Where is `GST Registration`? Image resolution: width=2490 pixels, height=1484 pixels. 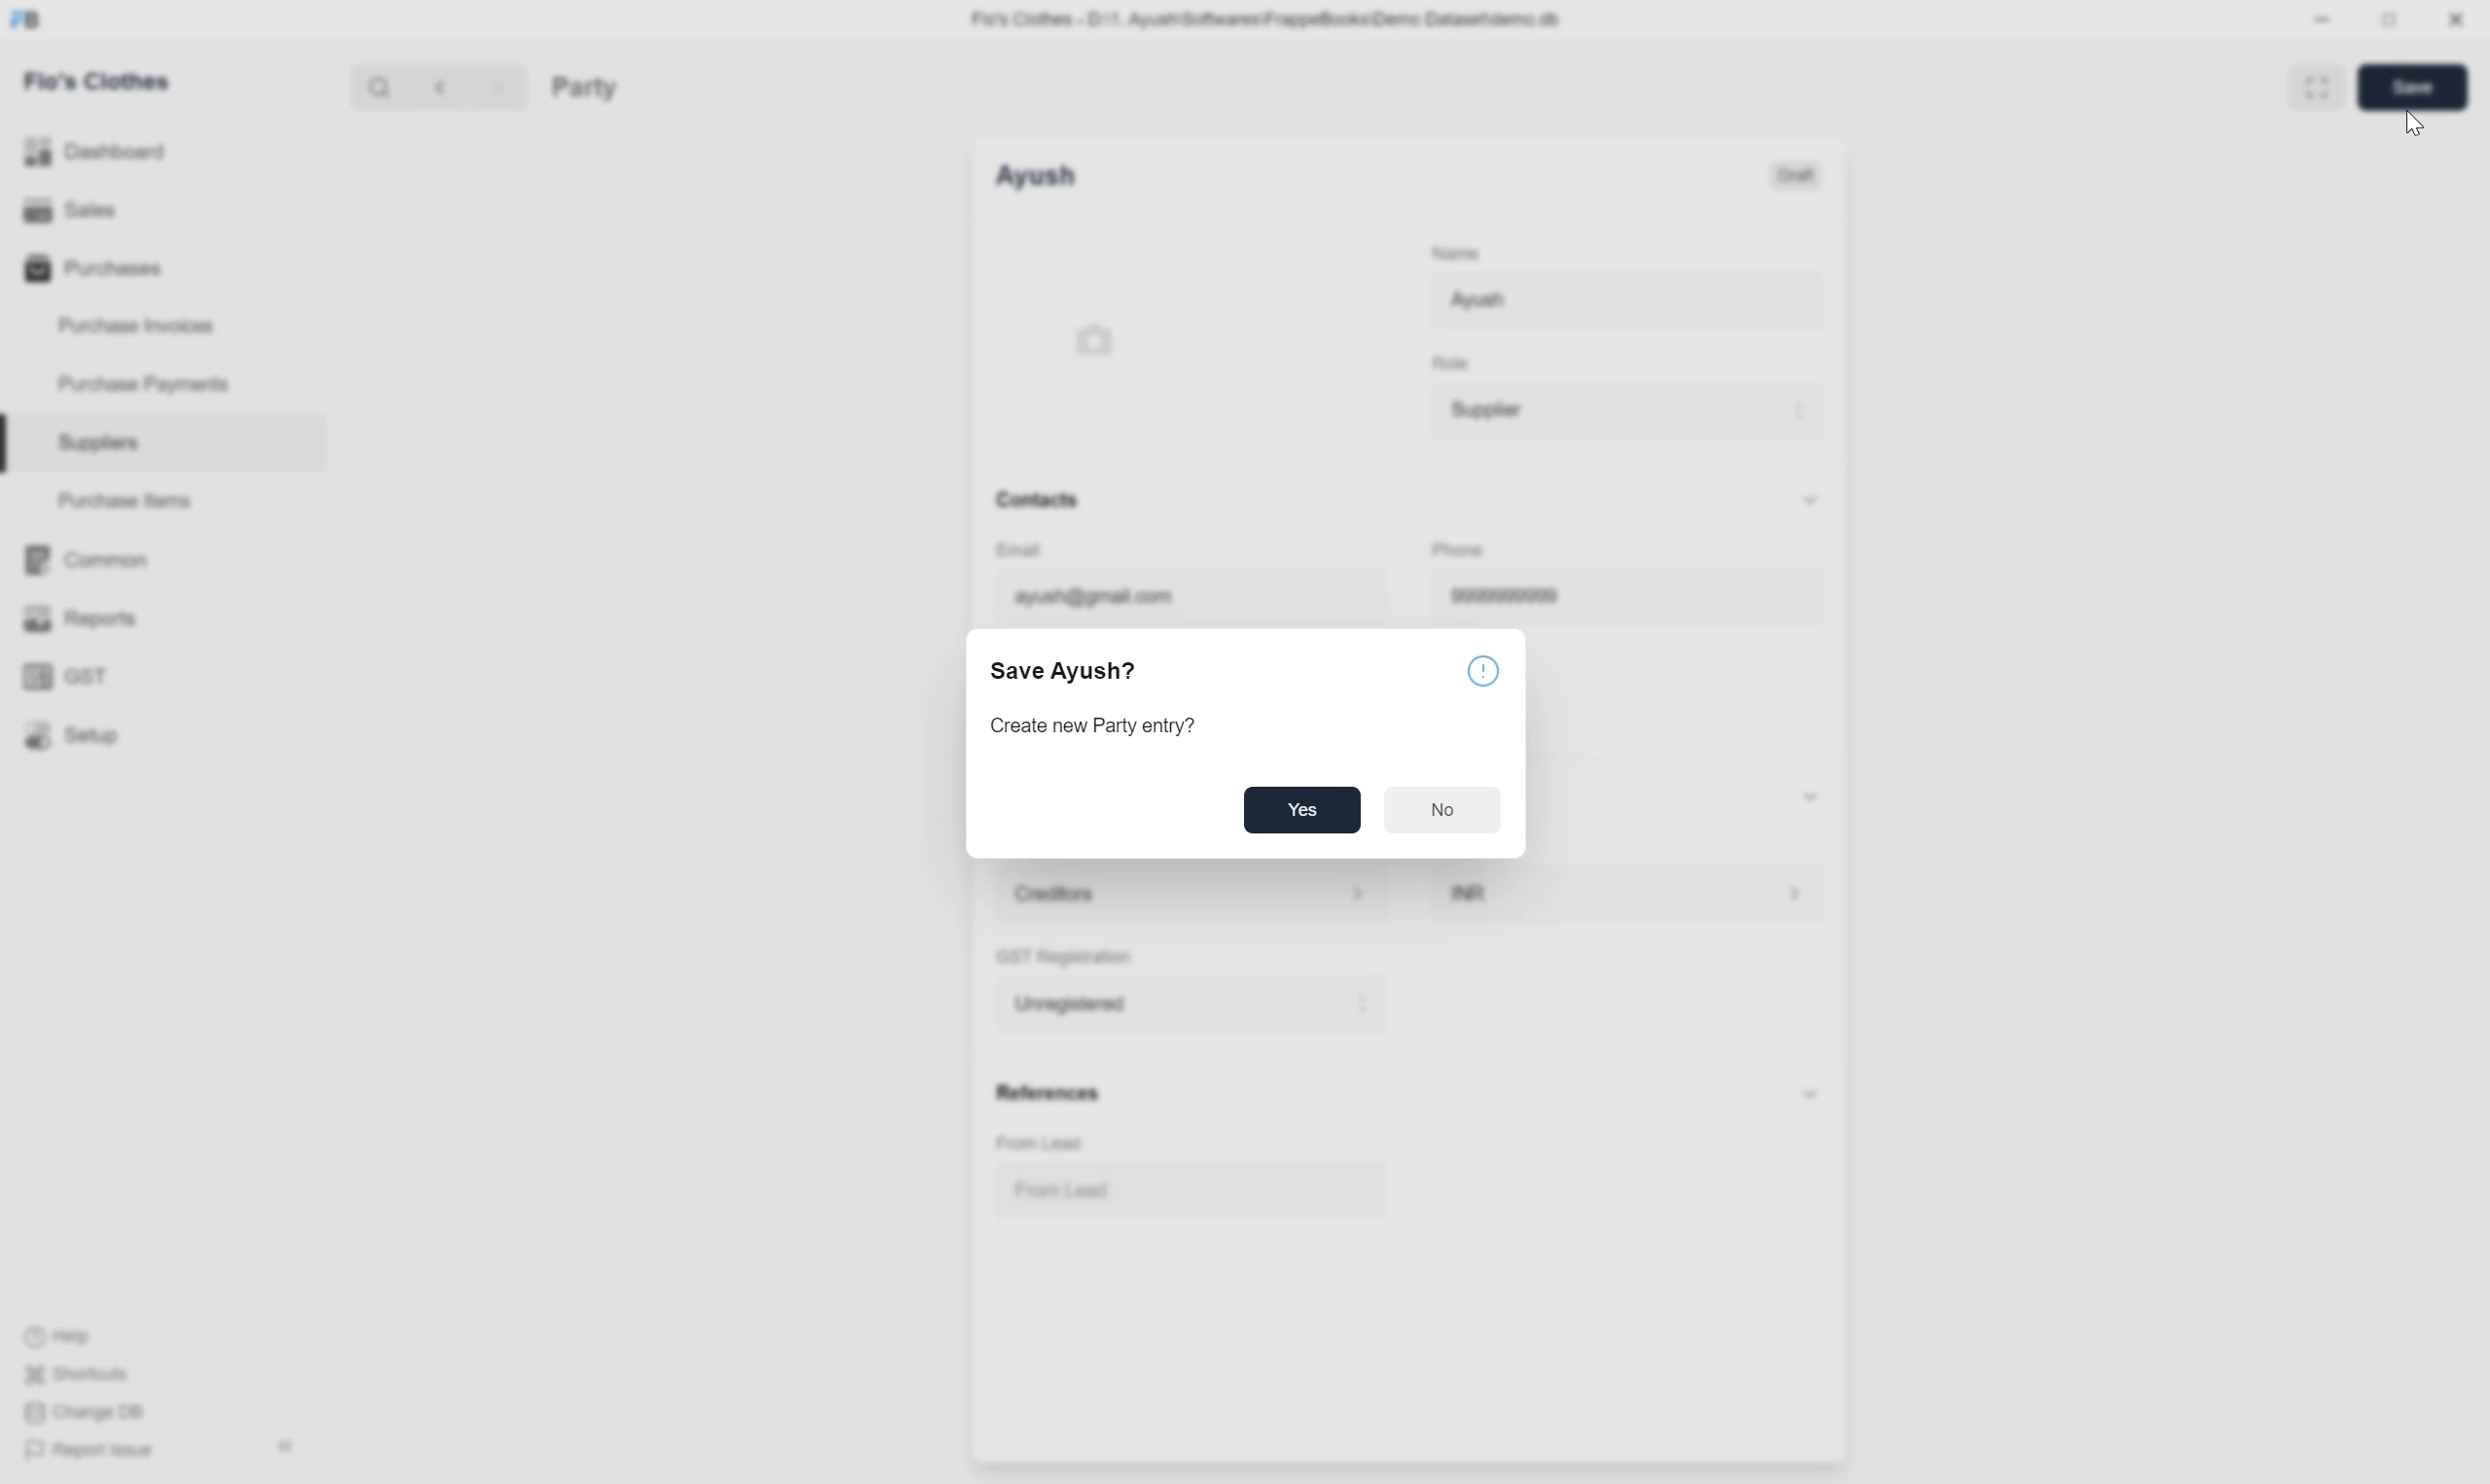 GST Registration is located at coordinates (1064, 957).